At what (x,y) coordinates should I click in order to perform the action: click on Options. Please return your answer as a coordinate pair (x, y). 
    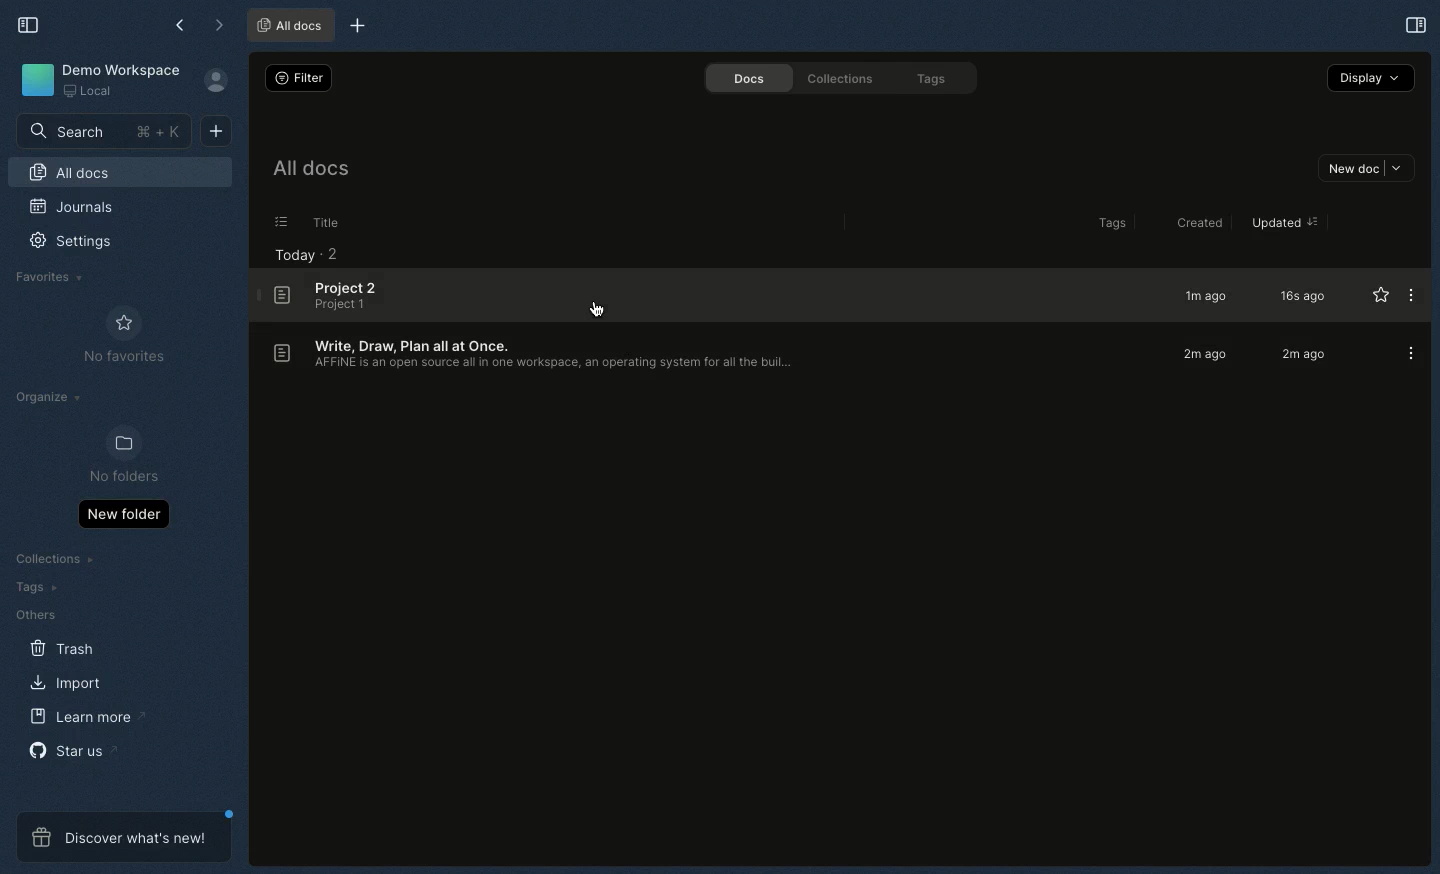
    Looking at the image, I should click on (1412, 293).